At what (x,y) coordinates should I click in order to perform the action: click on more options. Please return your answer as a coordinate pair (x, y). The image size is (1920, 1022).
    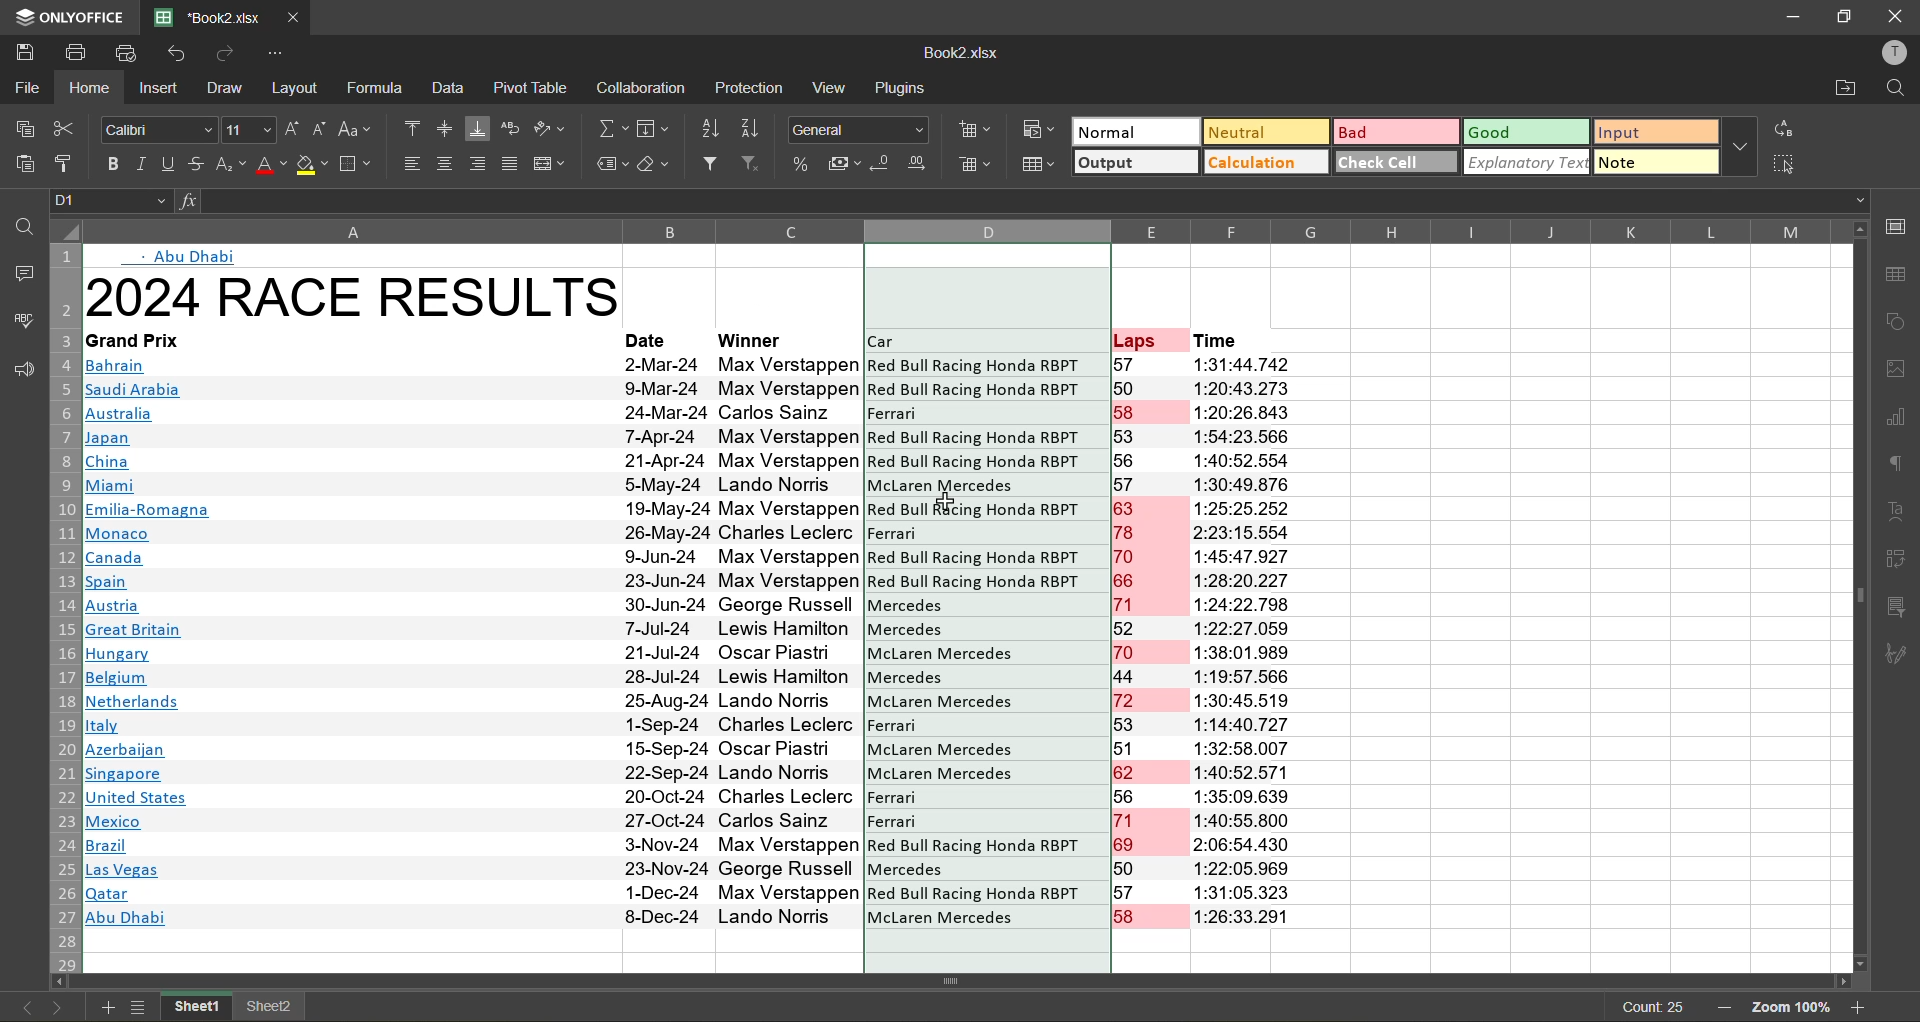
    Looking at the image, I should click on (1740, 145).